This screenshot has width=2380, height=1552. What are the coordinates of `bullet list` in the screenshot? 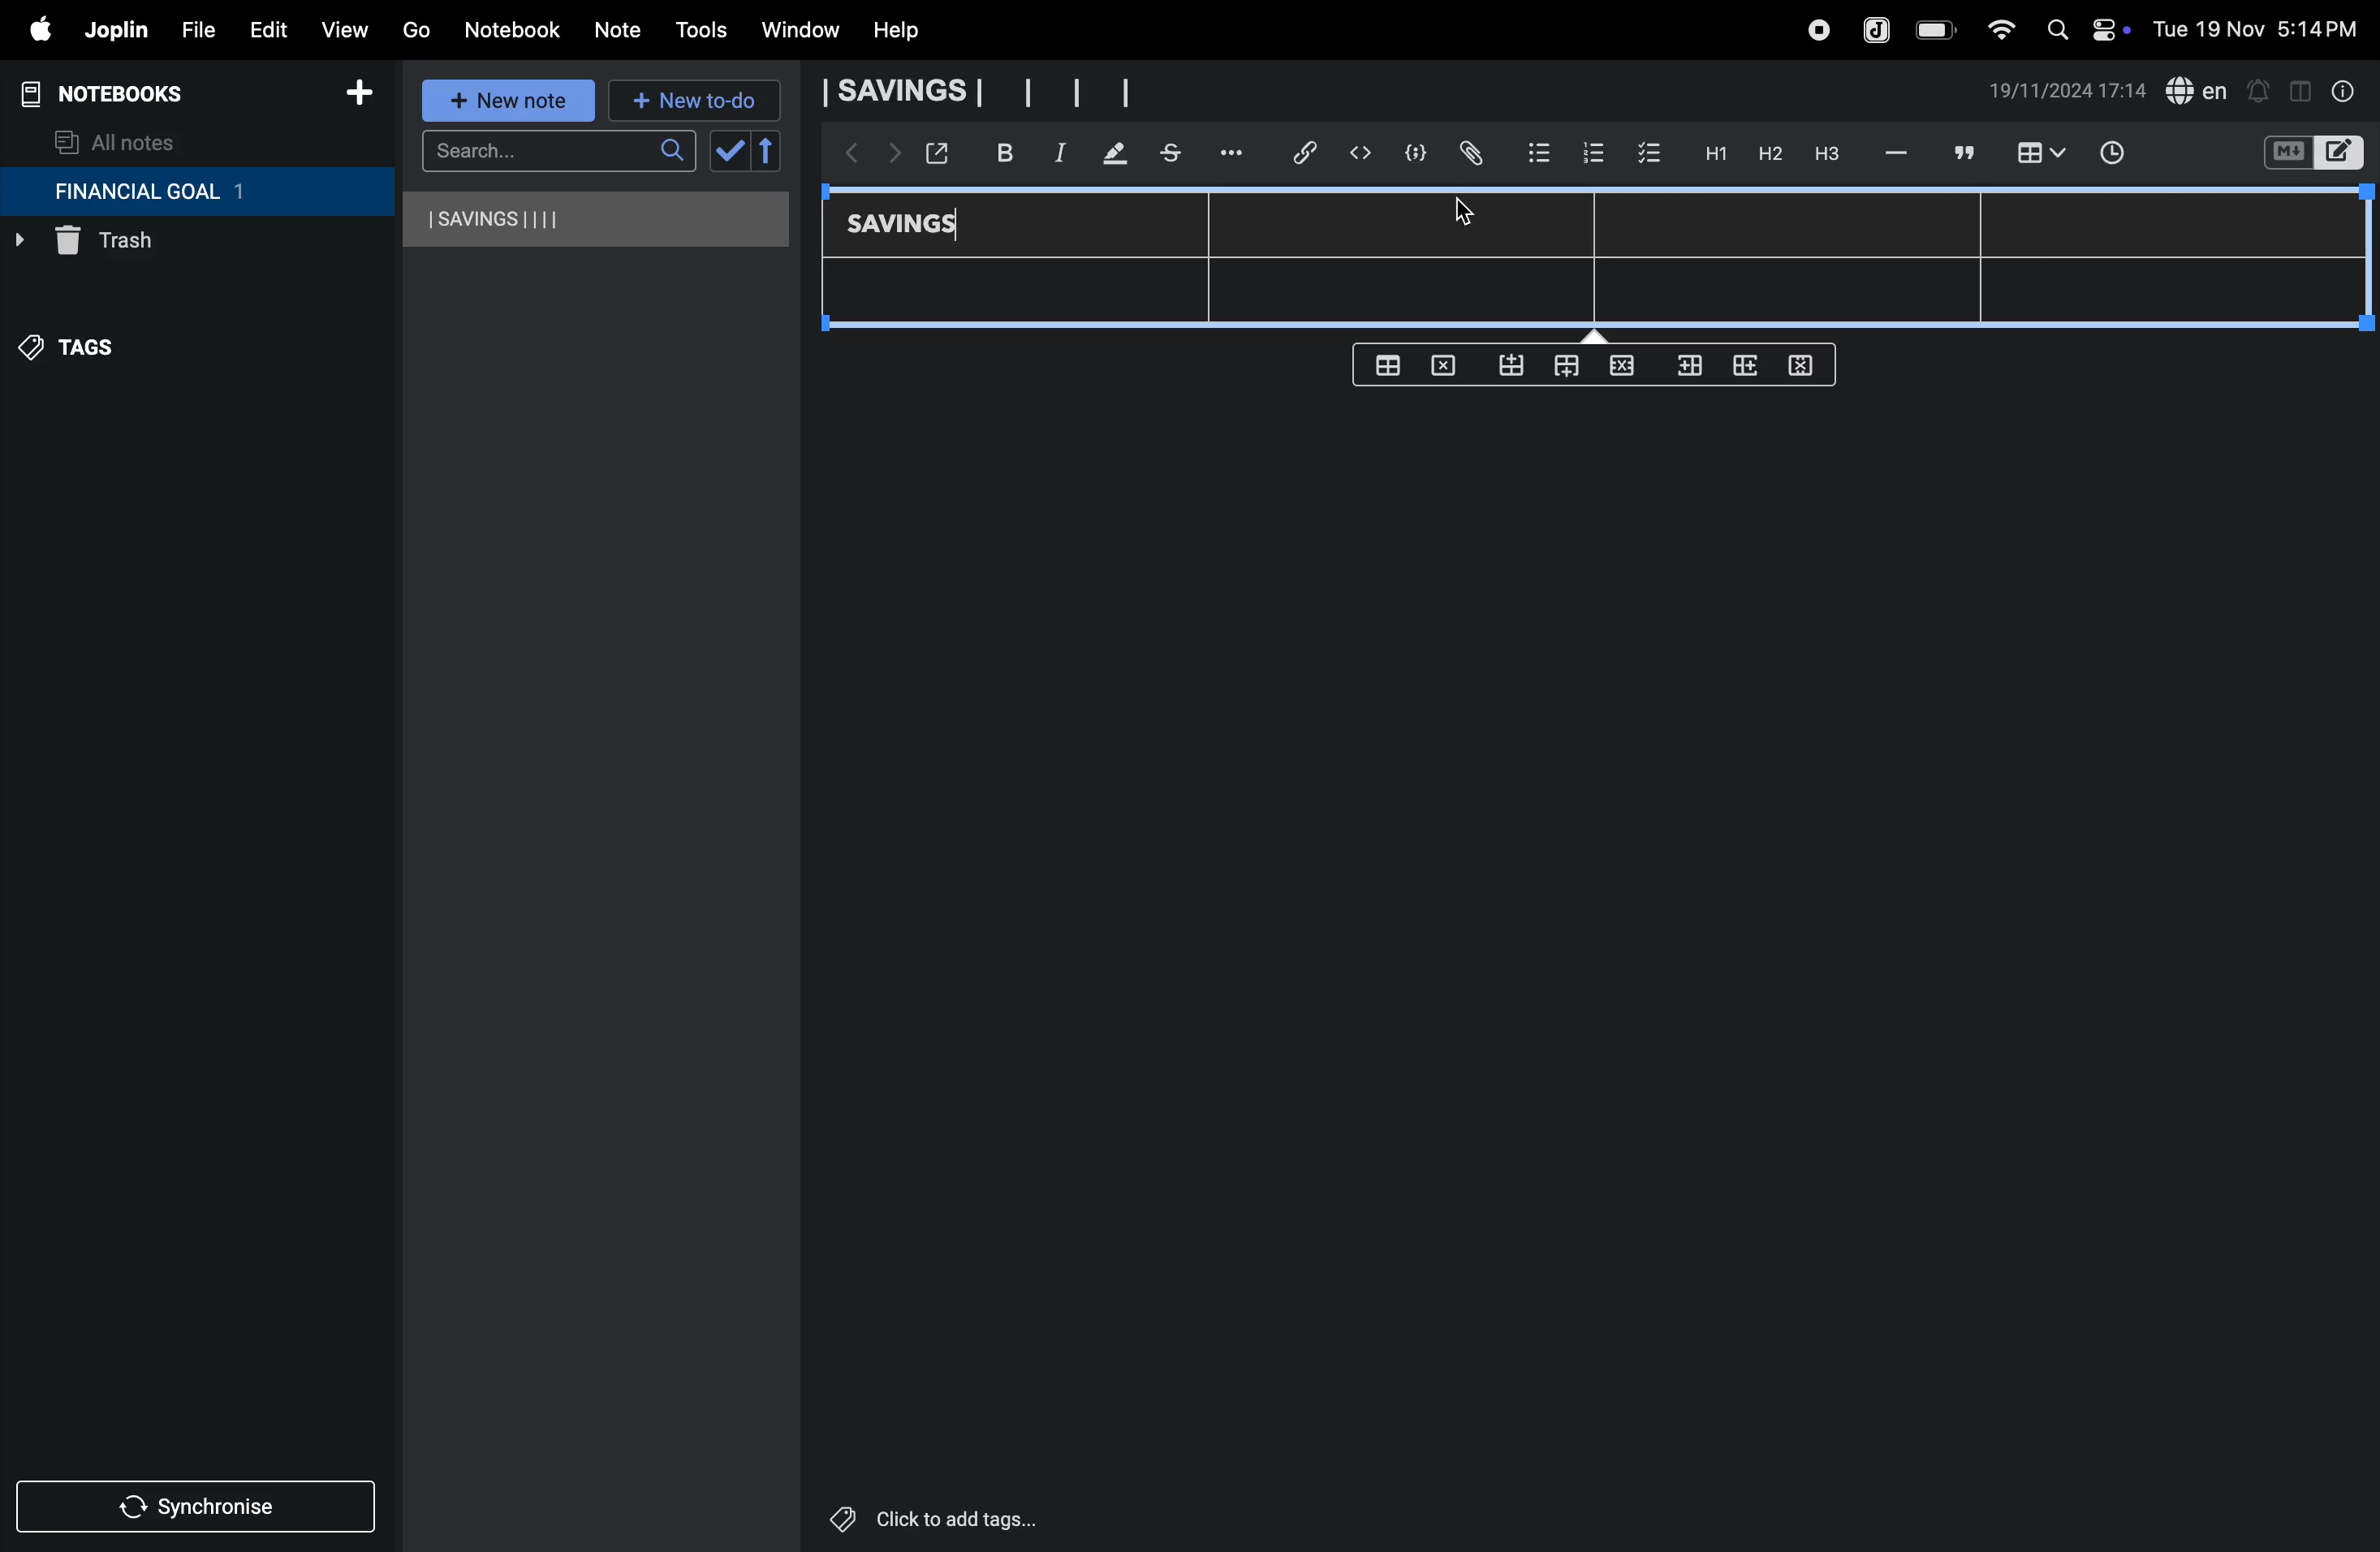 It's located at (1539, 150).